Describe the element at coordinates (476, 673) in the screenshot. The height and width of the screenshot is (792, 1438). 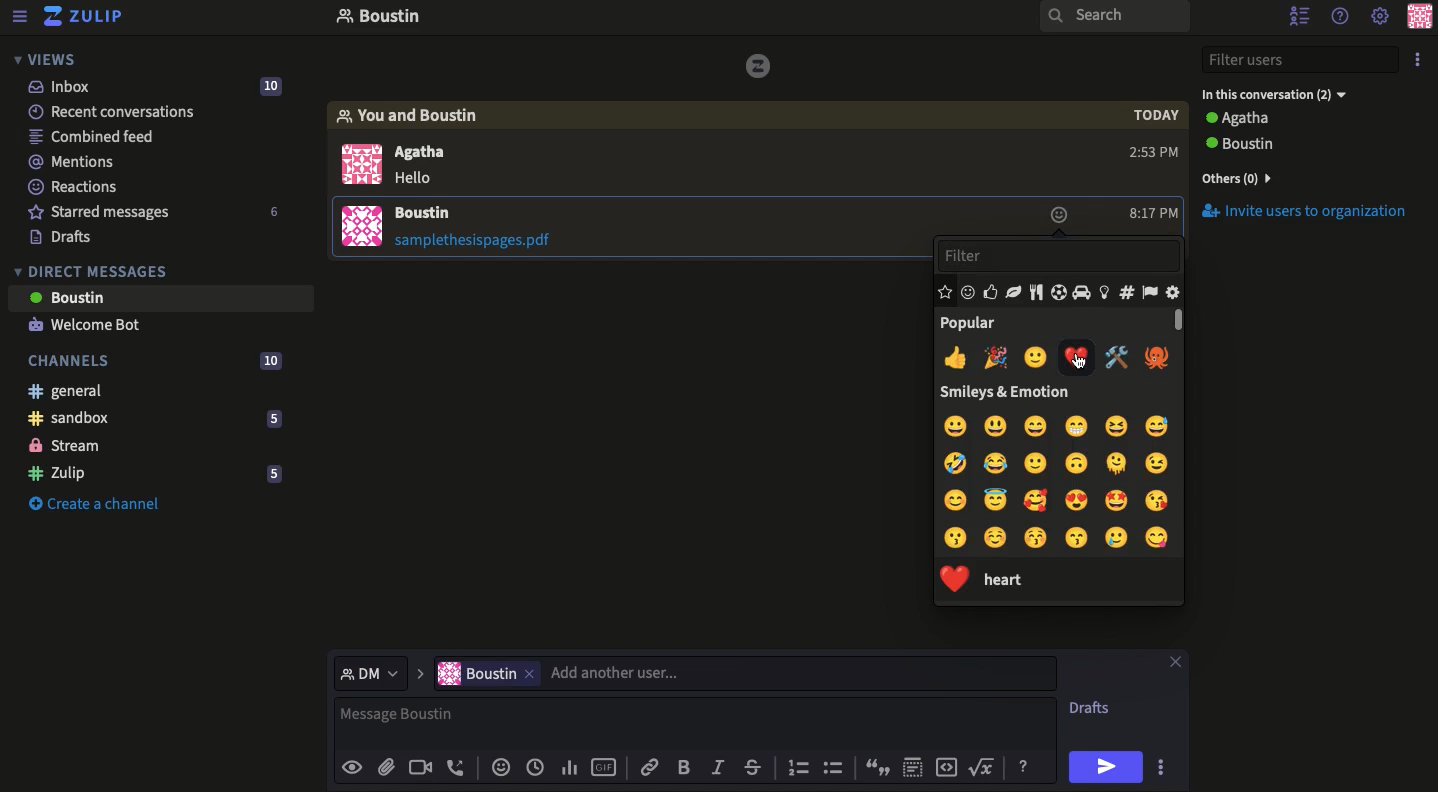
I see `boustin` at that location.